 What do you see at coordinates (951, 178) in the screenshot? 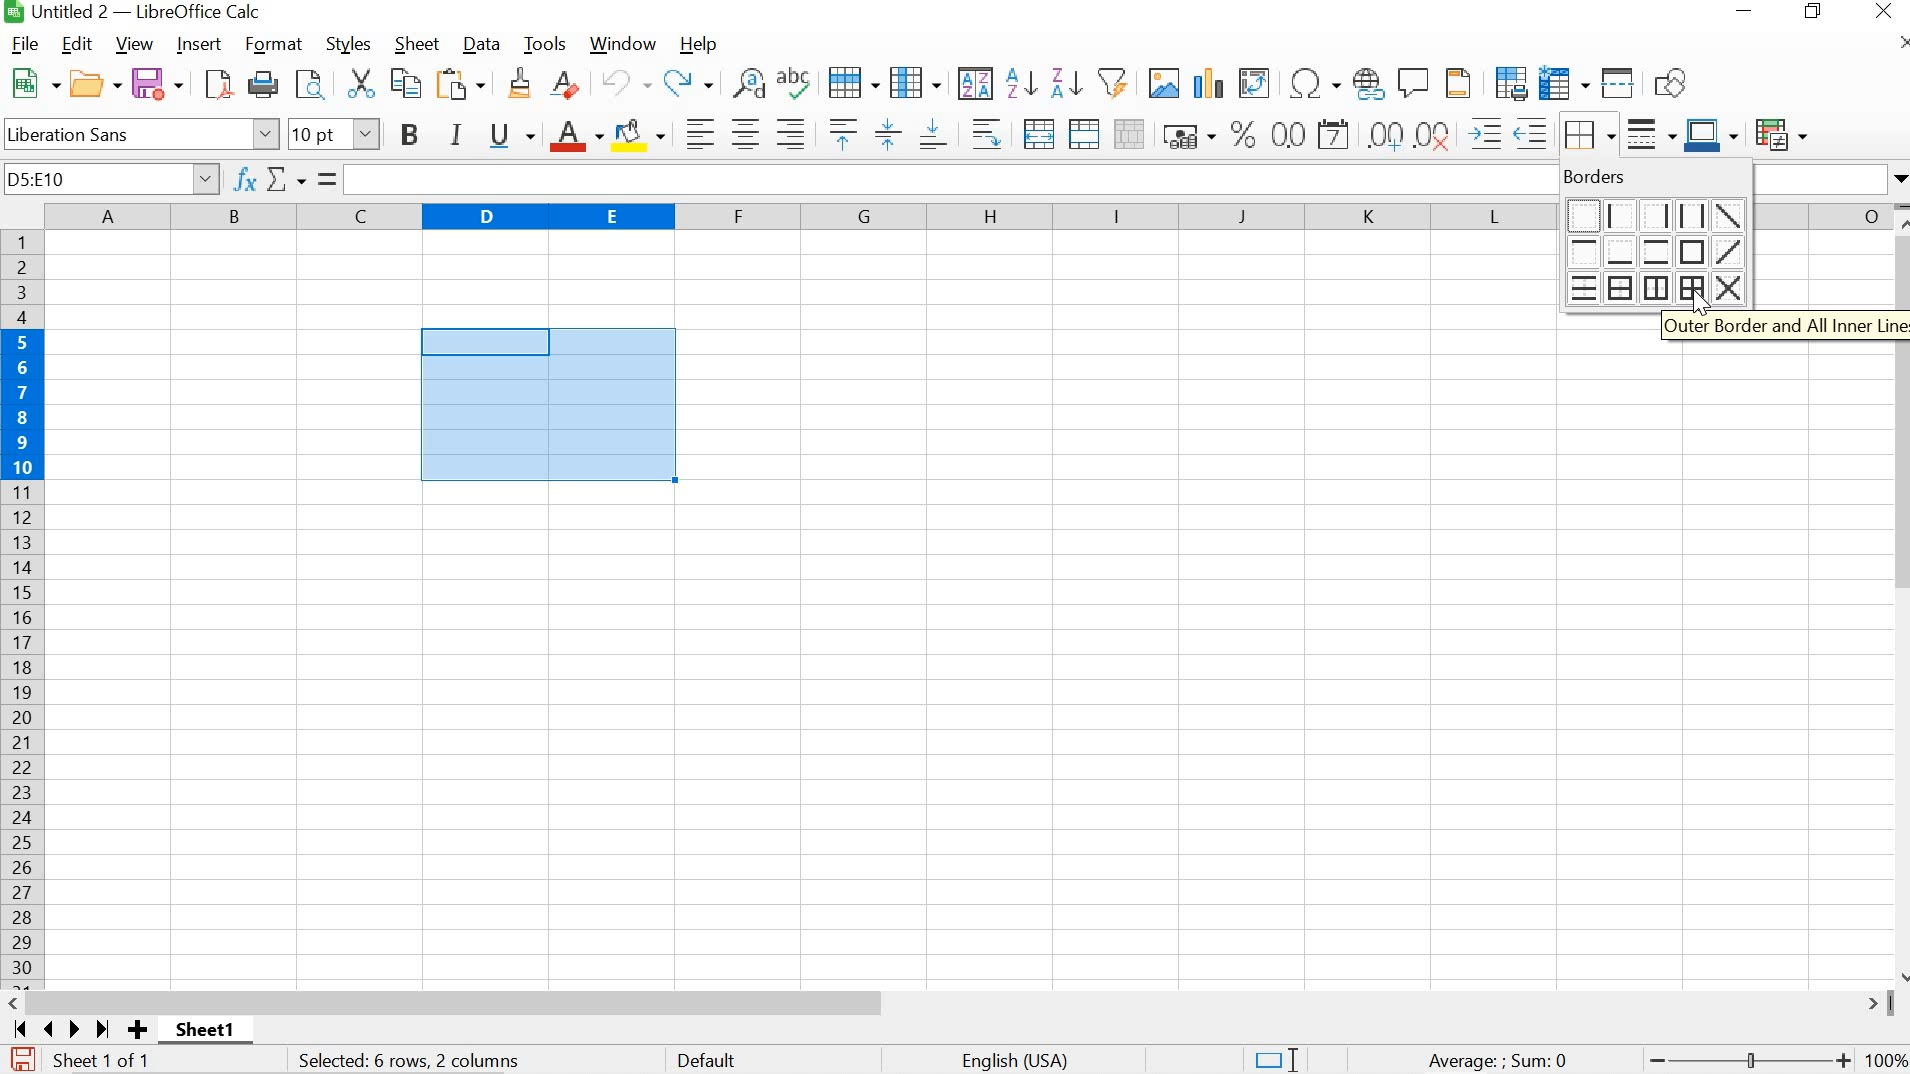
I see `INPUT LINE` at bounding box center [951, 178].